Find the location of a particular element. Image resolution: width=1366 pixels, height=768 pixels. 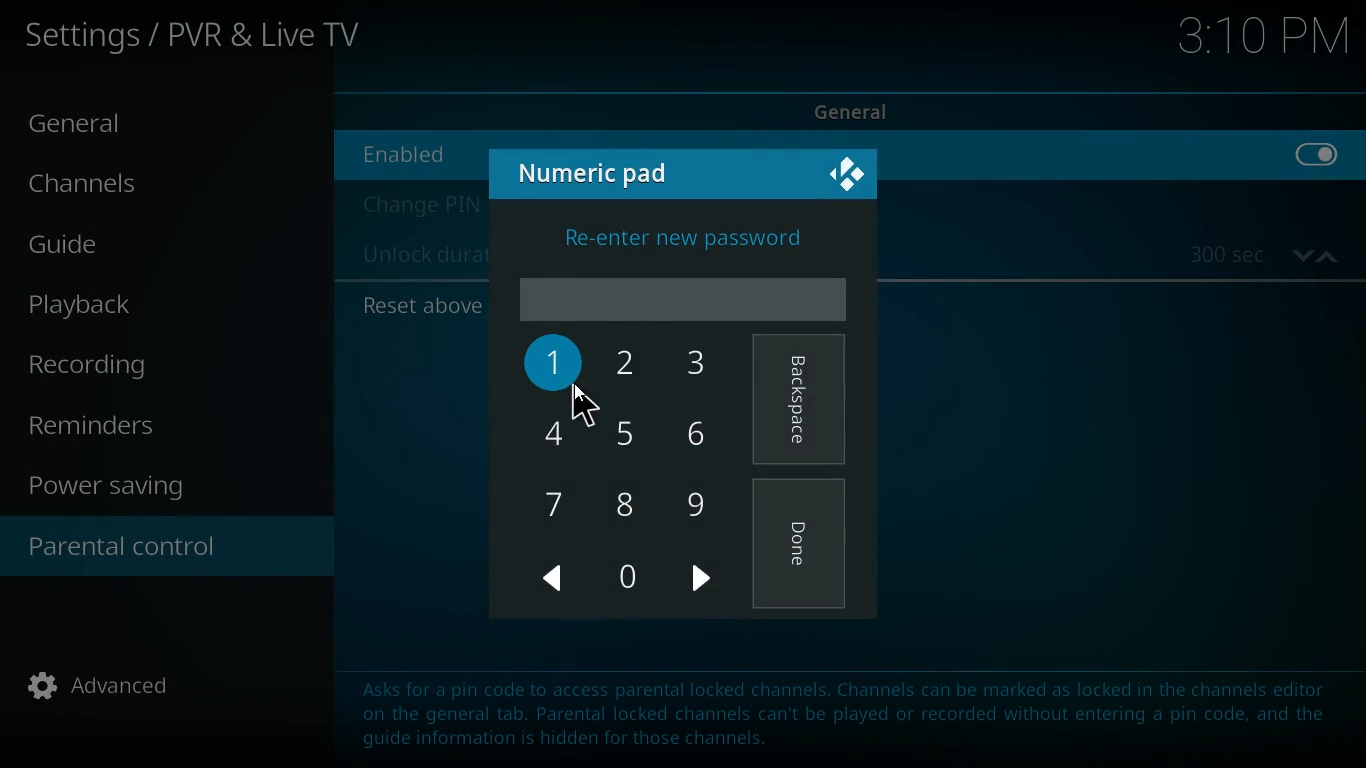

recording is located at coordinates (117, 366).